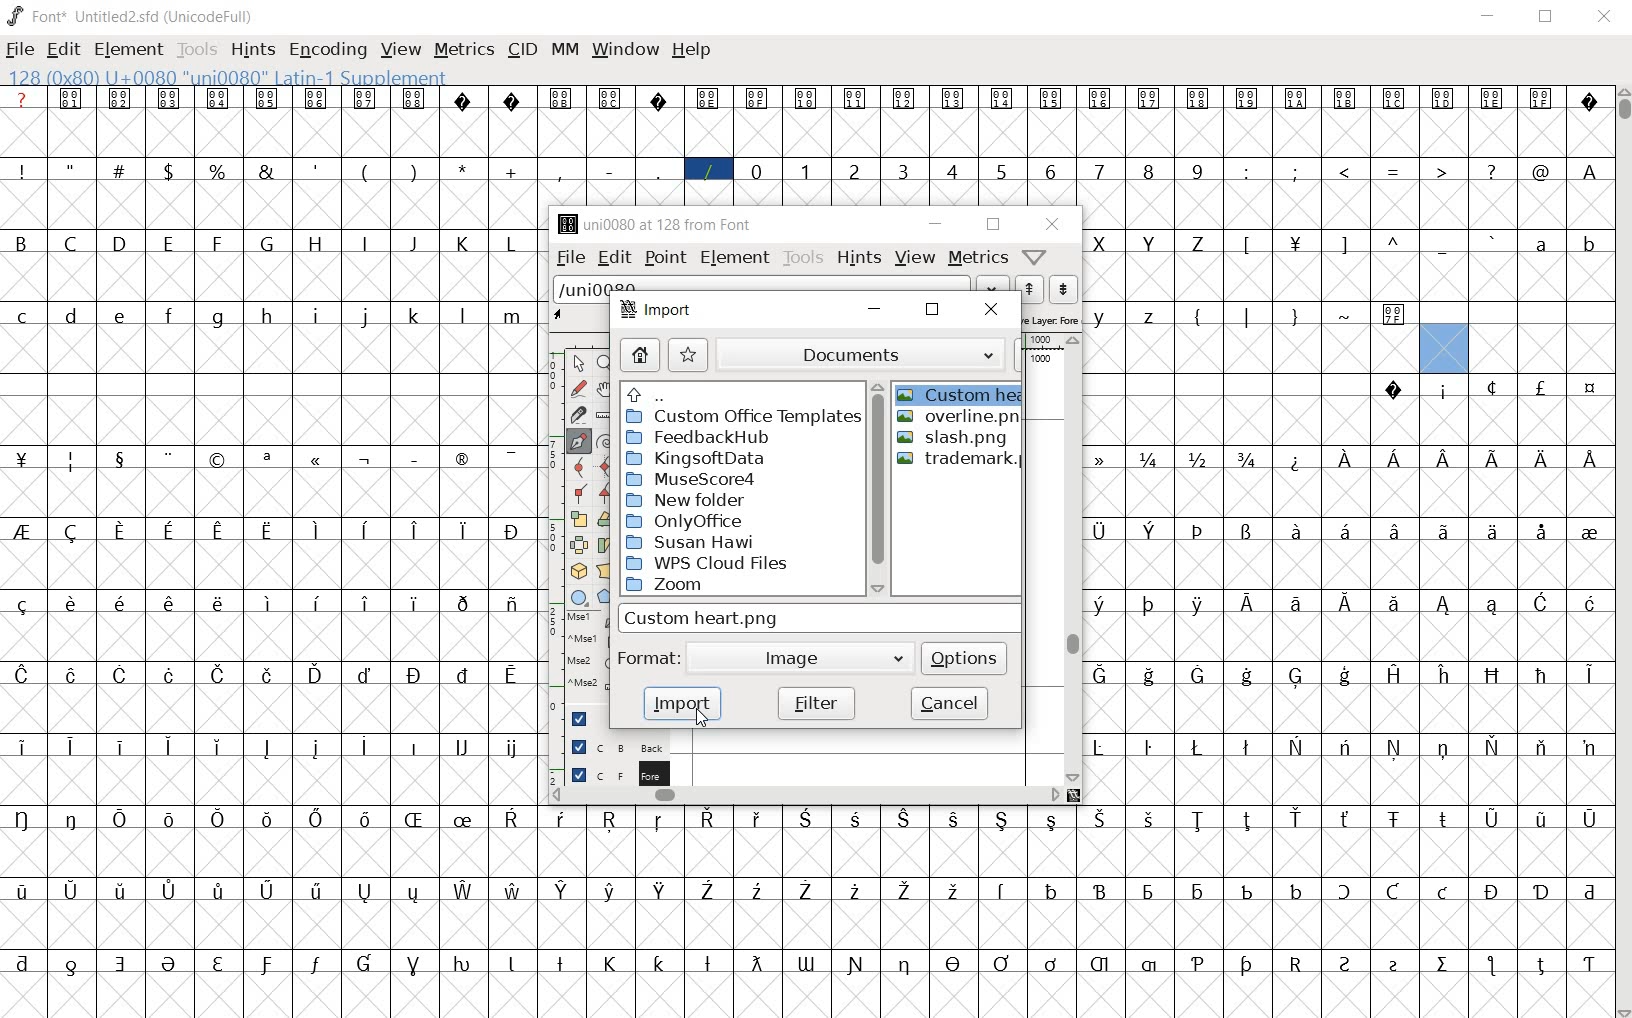 The image size is (1632, 1018). I want to click on glyph, so click(609, 964).